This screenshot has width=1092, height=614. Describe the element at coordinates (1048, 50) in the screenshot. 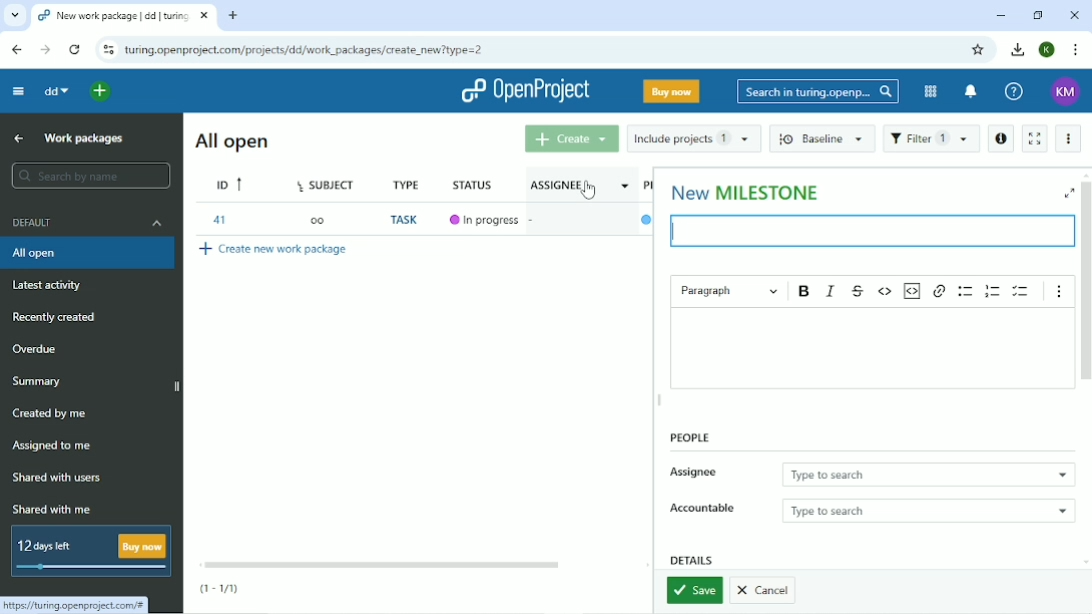

I see `K` at that location.